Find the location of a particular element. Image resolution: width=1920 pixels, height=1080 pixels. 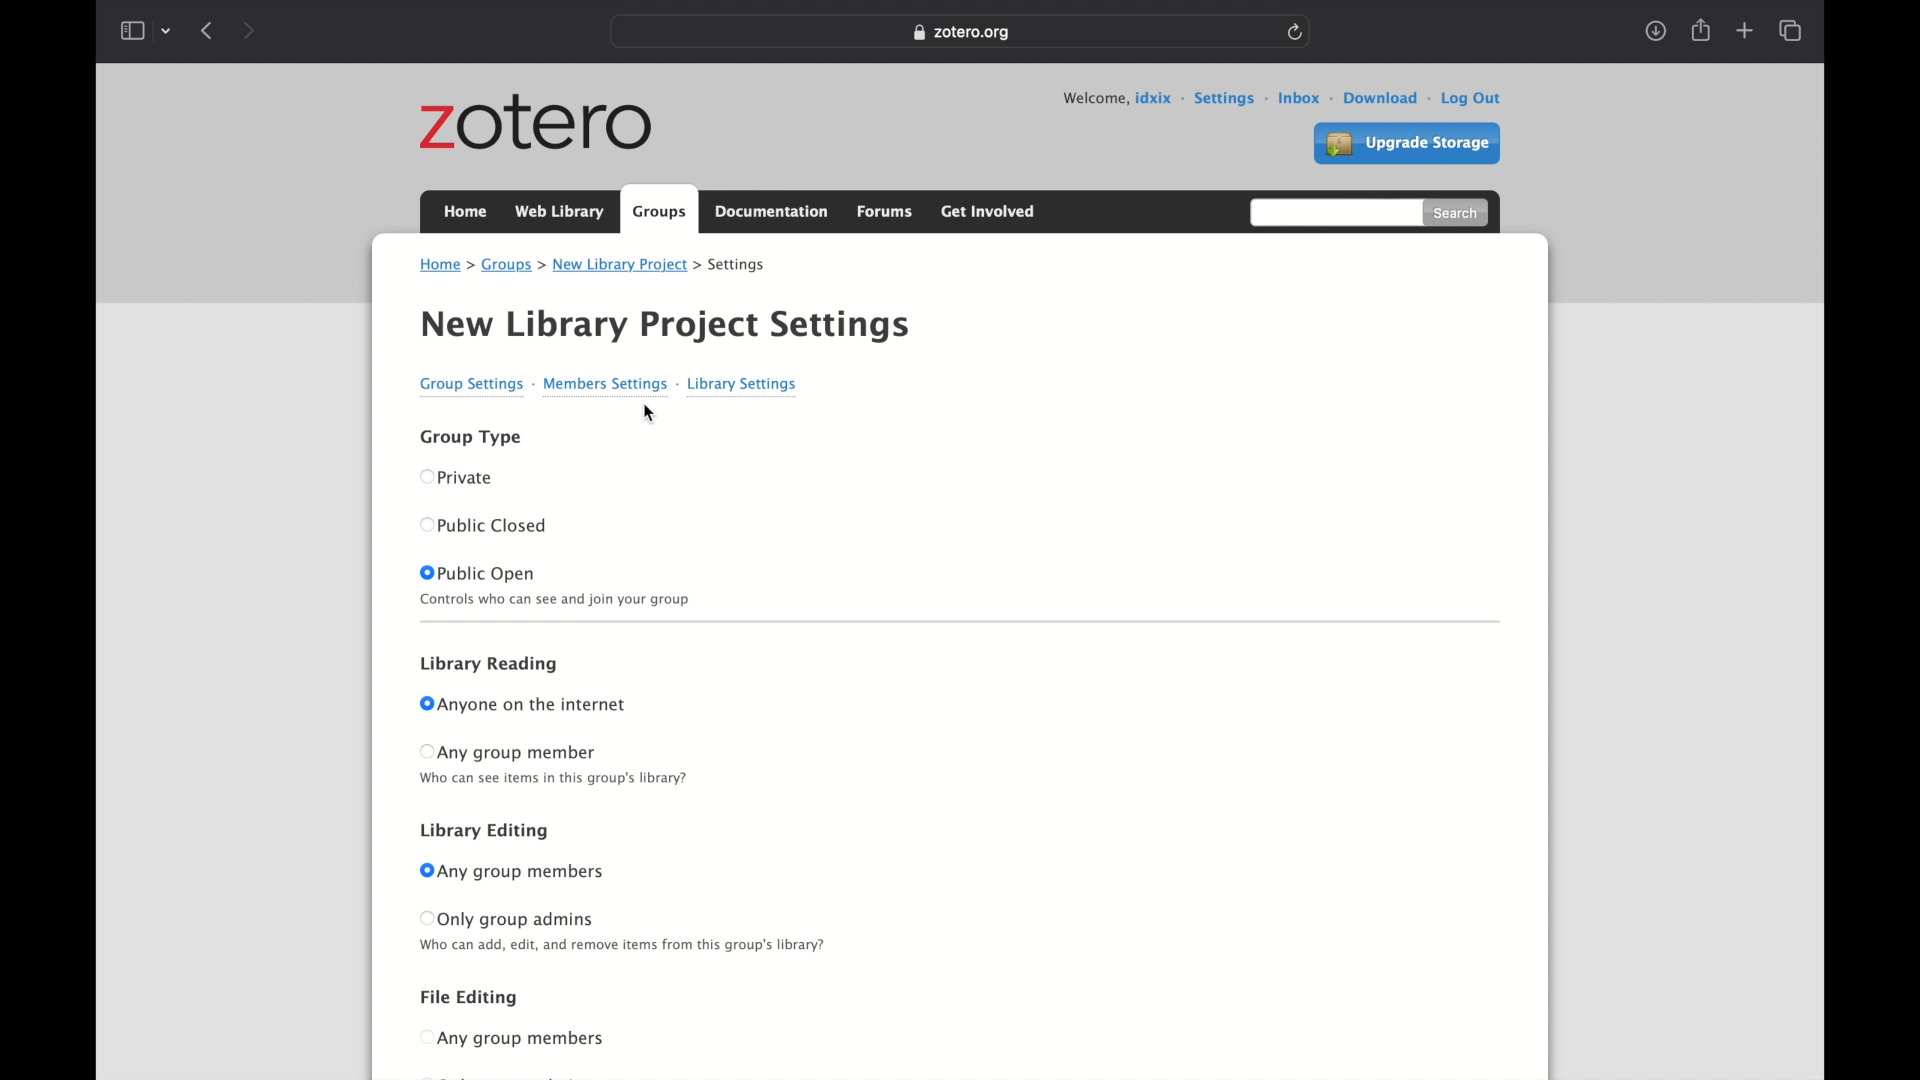

button is located at coordinates (424, 704).